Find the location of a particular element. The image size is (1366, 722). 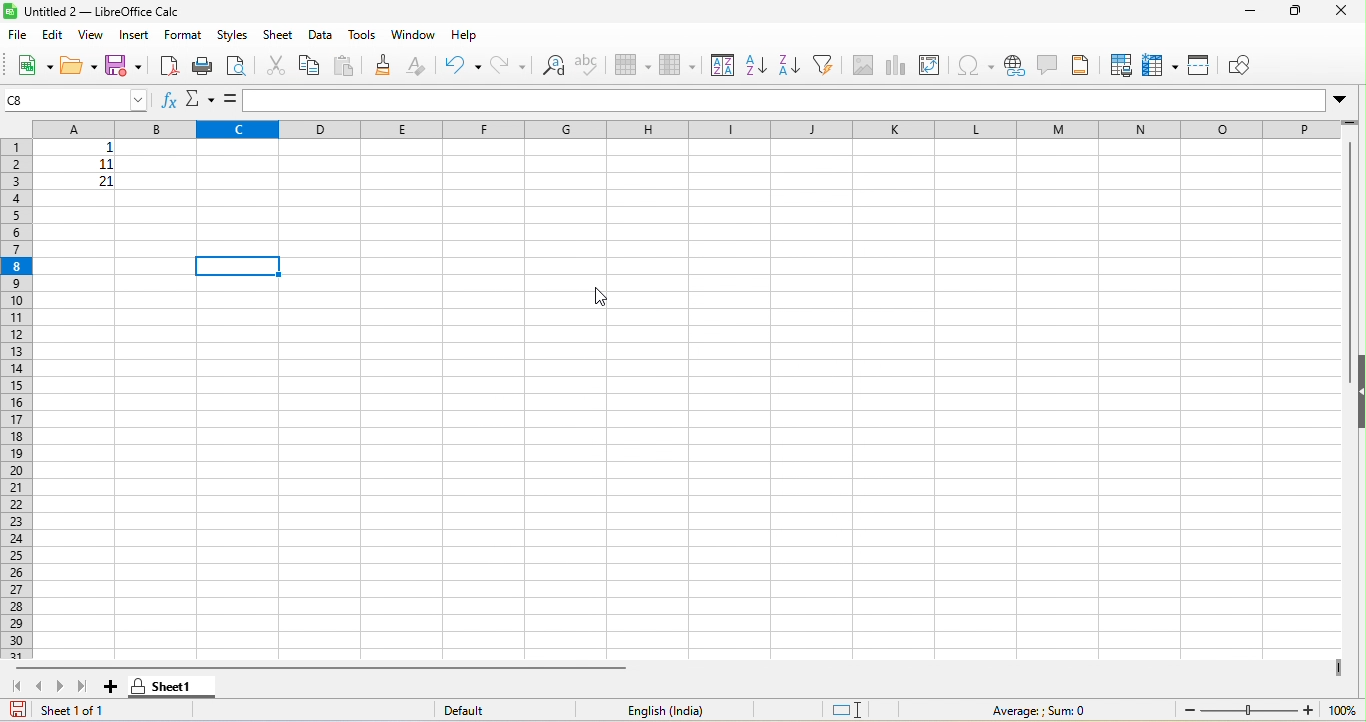

selected cell is located at coordinates (238, 265).